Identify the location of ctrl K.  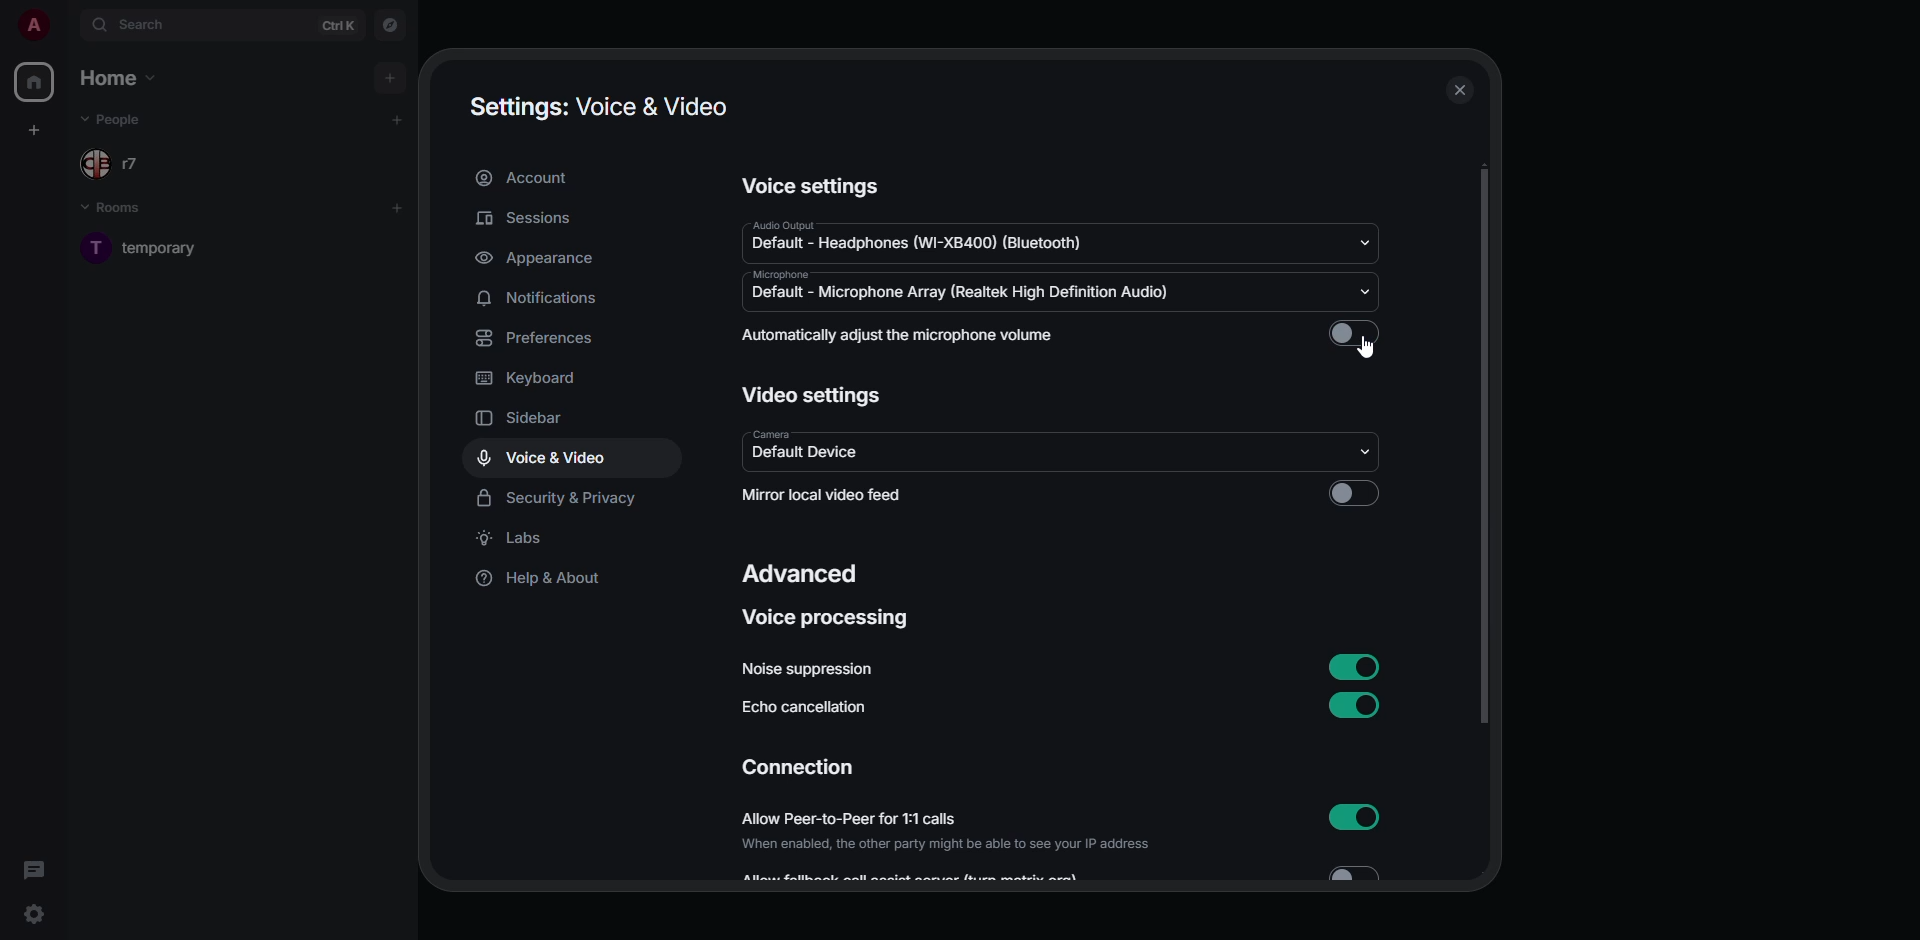
(342, 26).